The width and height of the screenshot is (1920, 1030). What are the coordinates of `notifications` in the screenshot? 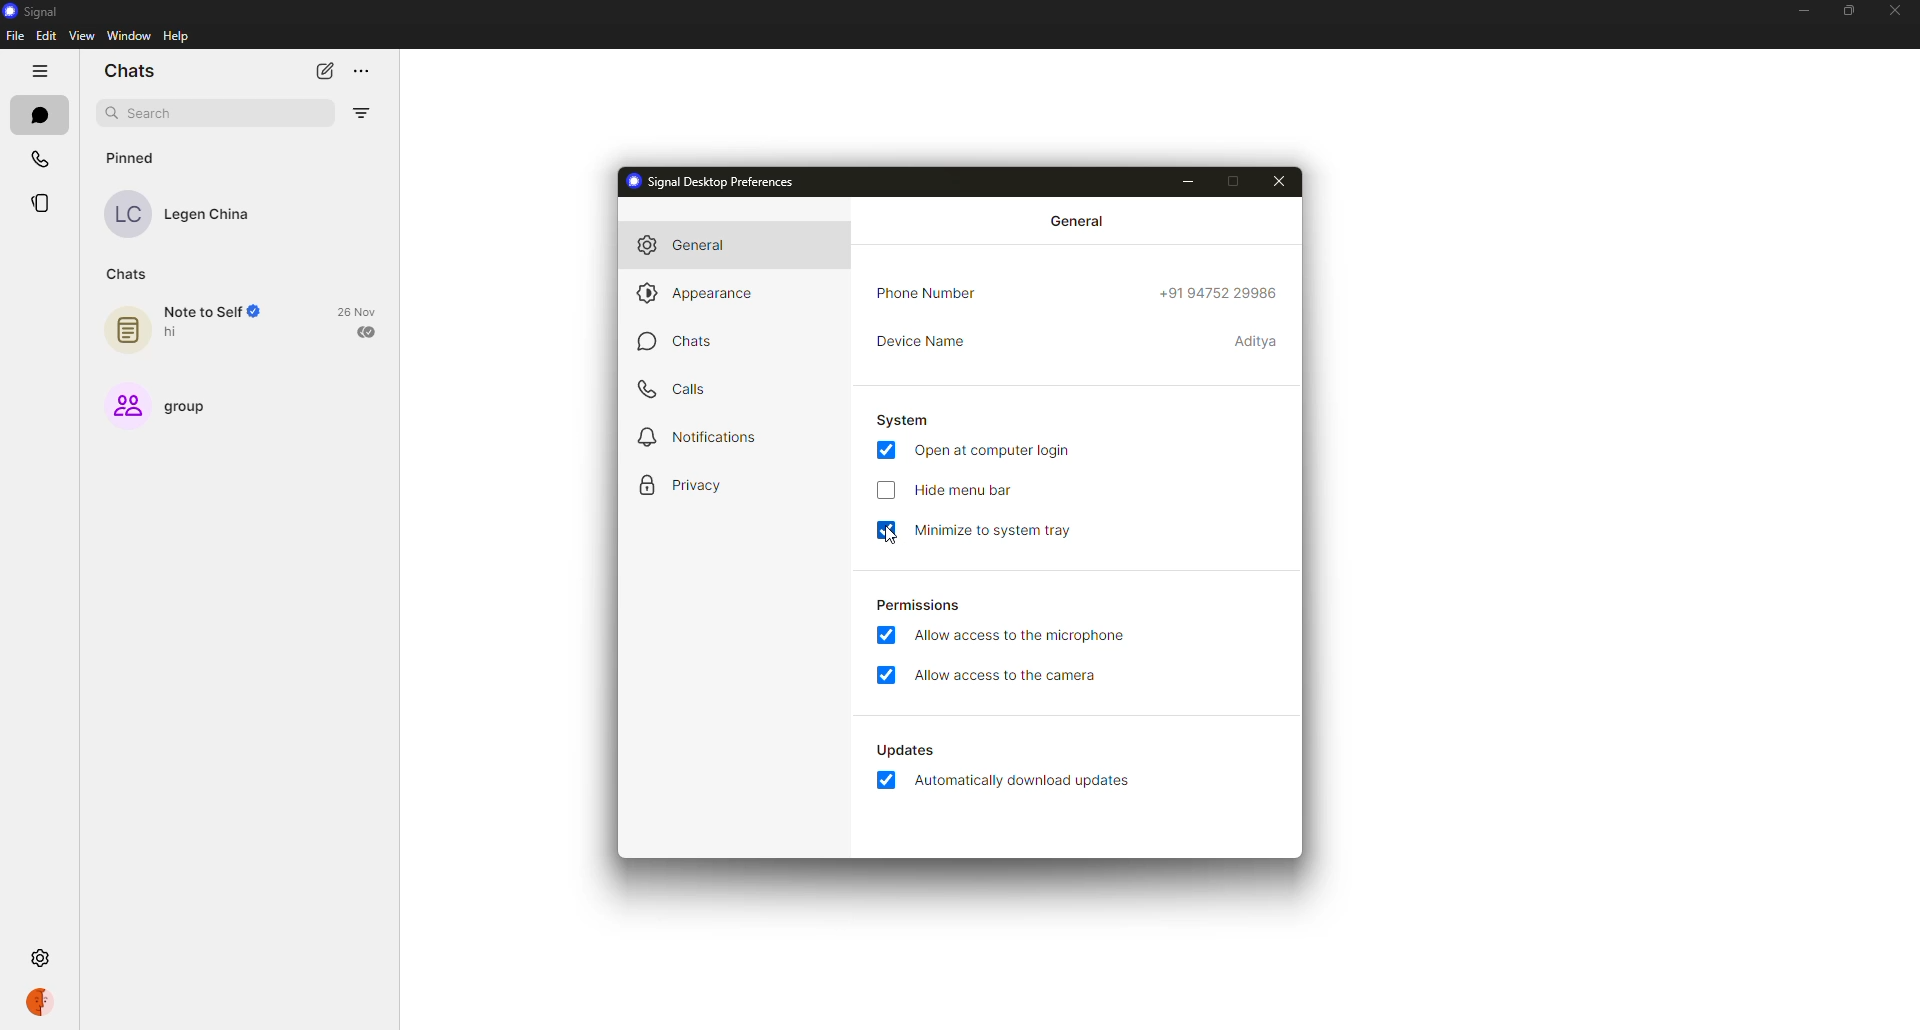 It's located at (693, 436).